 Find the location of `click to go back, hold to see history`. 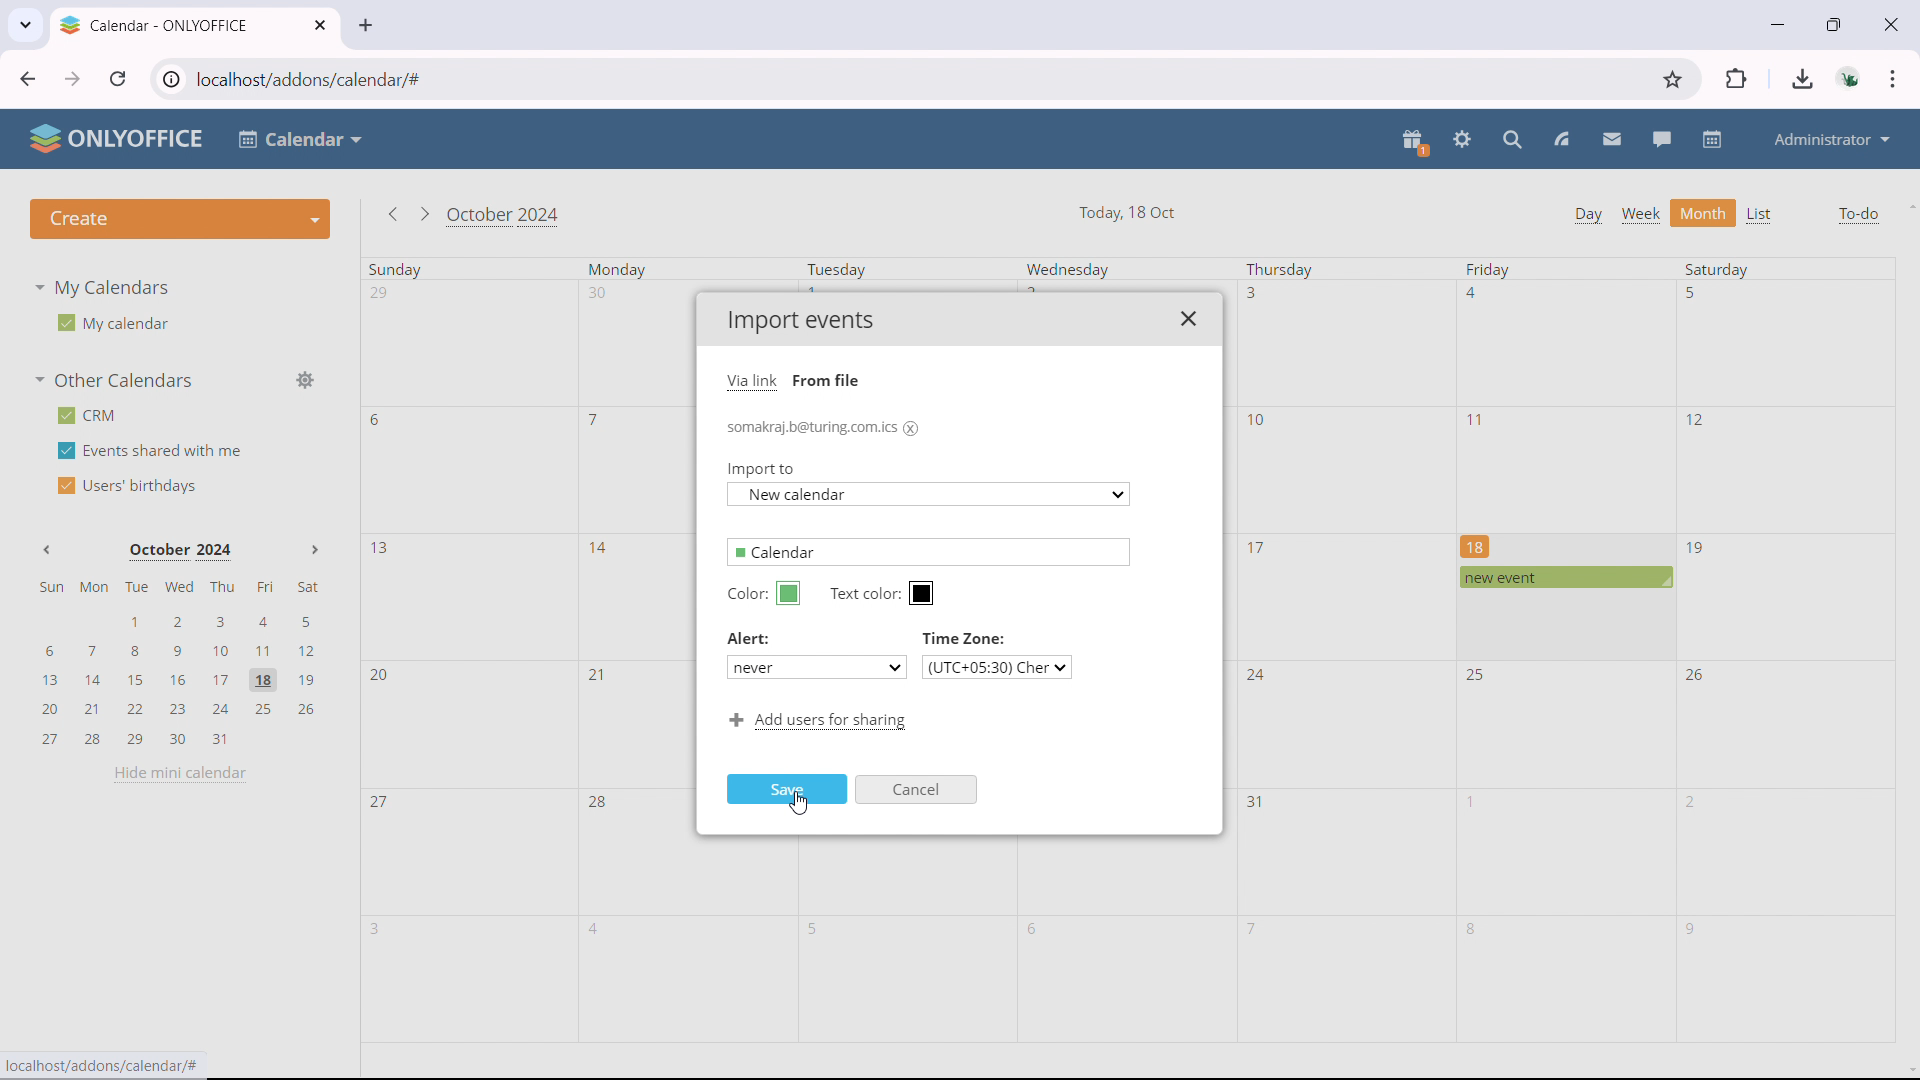

click to go back, hold to see history is located at coordinates (28, 78).